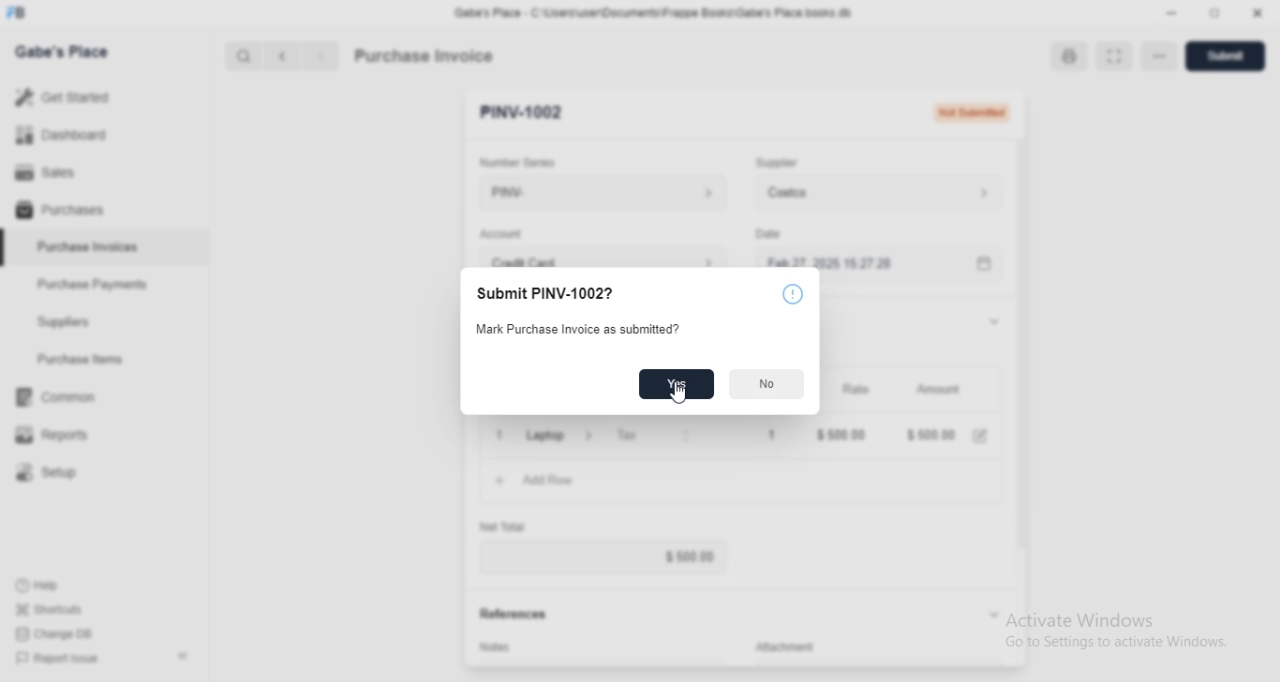 This screenshot has height=682, width=1280. What do you see at coordinates (544, 293) in the screenshot?
I see `Submit PINV-1002?` at bounding box center [544, 293].